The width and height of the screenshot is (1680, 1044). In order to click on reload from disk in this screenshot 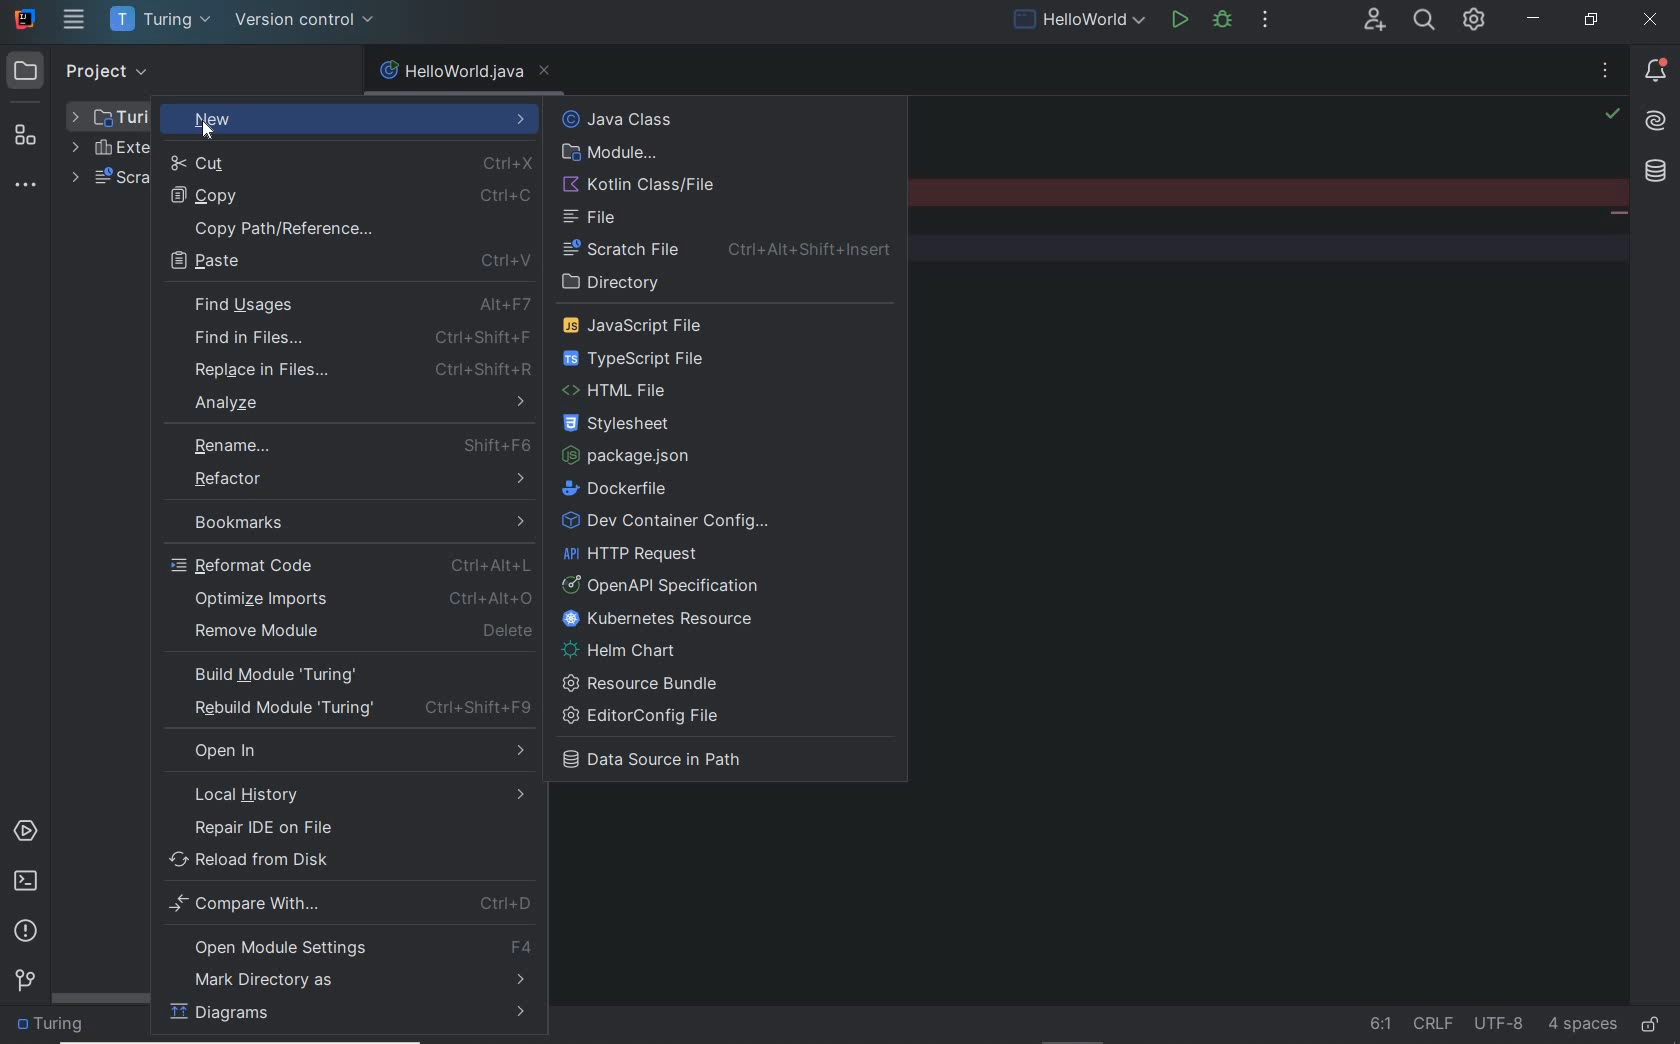, I will do `click(349, 861)`.